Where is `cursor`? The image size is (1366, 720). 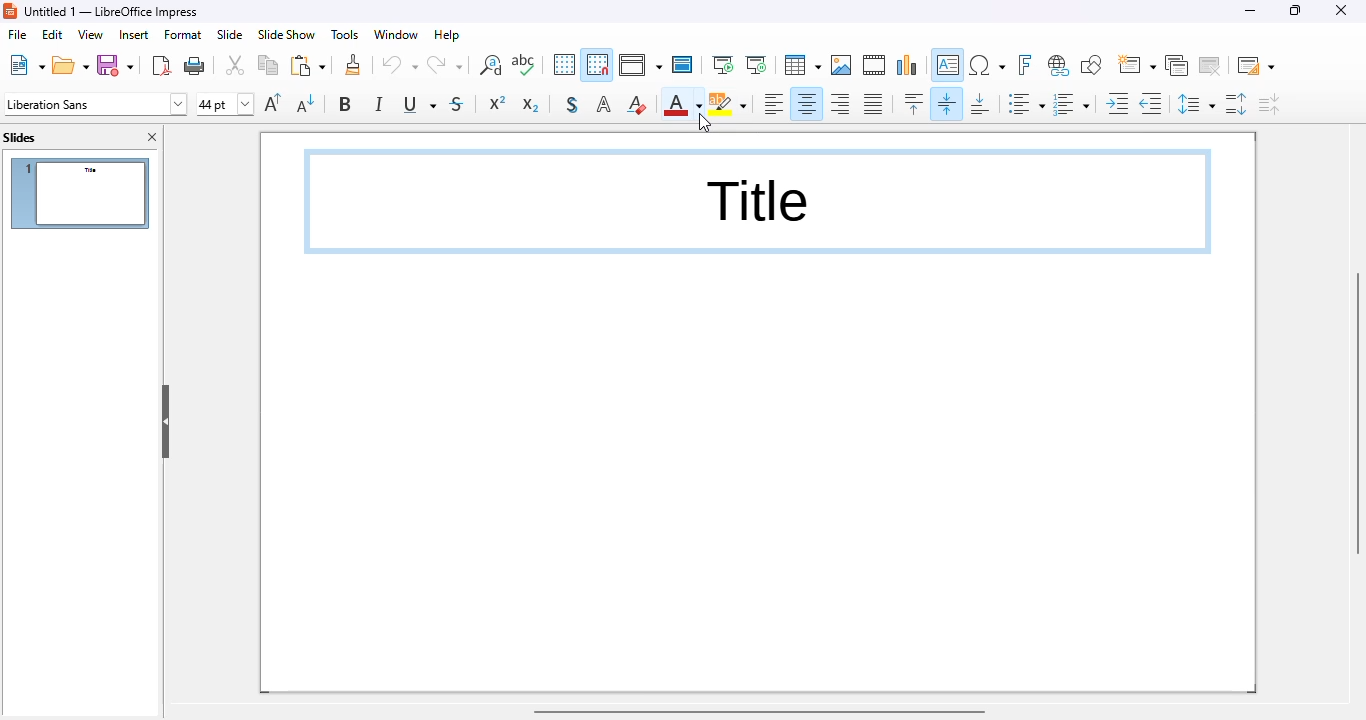
cursor is located at coordinates (702, 122).